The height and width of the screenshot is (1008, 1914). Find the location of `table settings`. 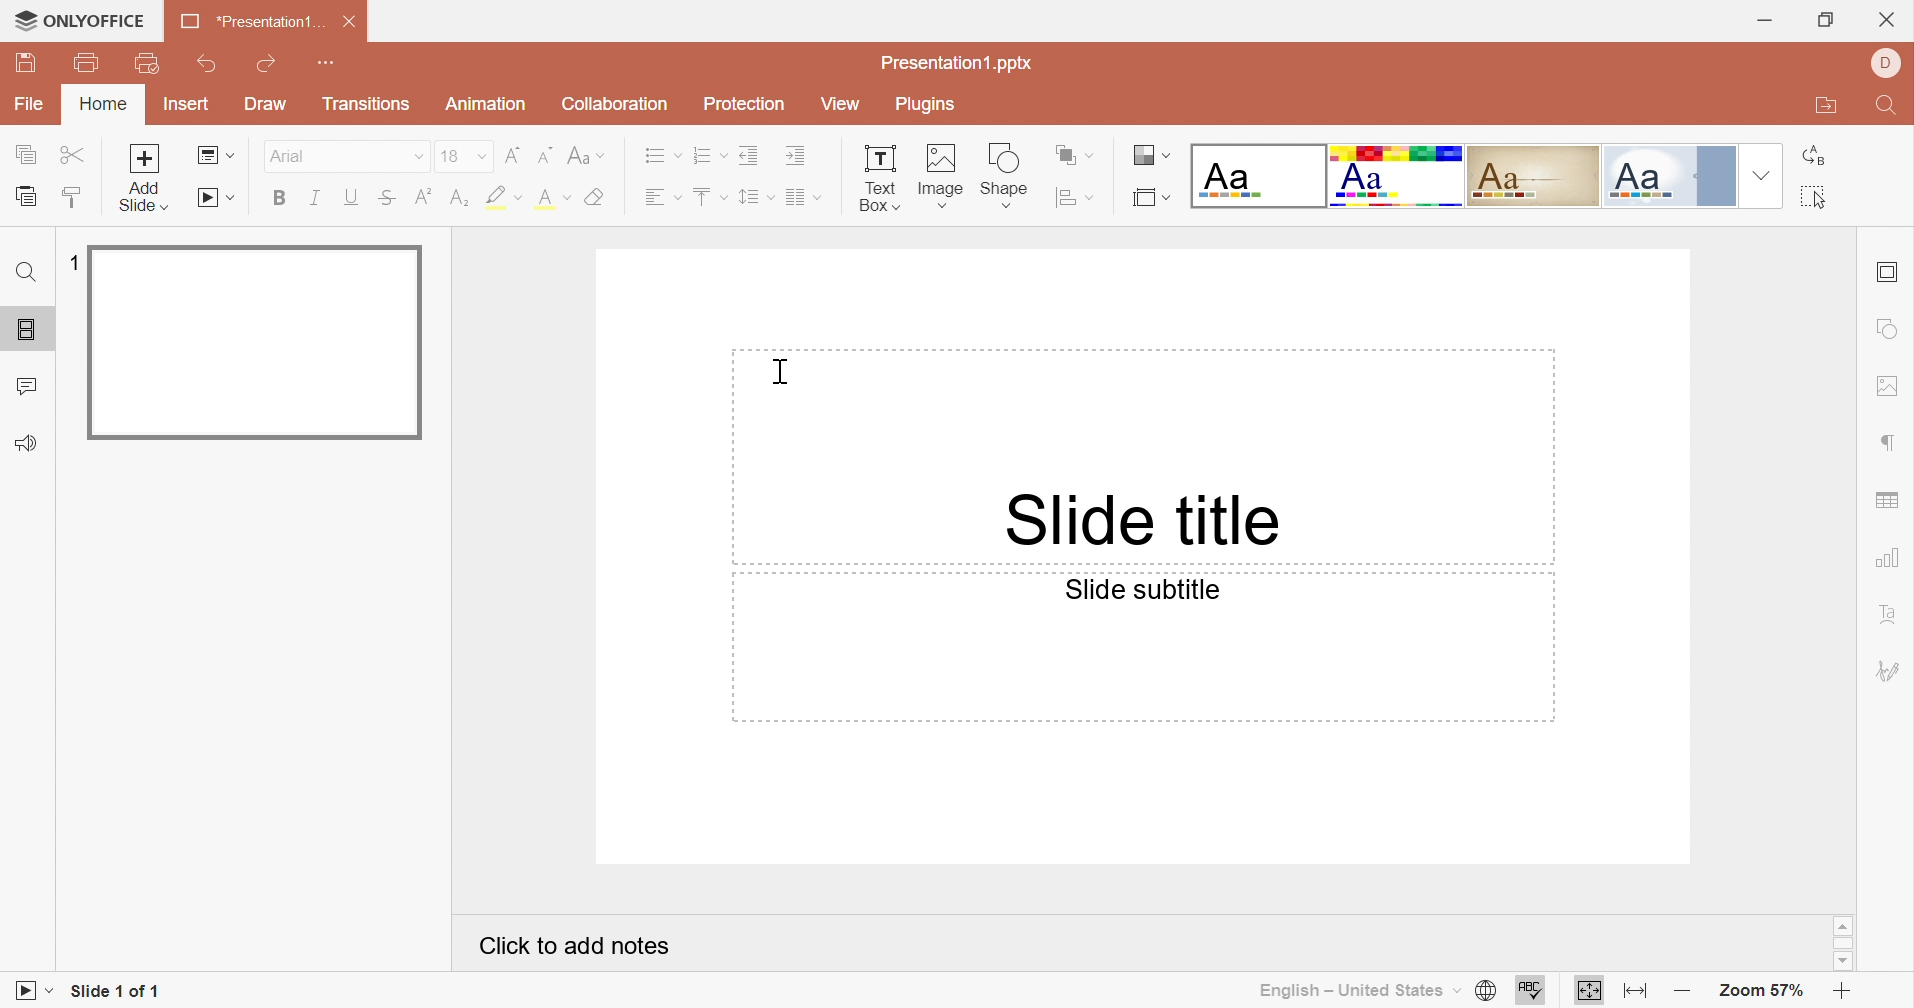

table settings is located at coordinates (1888, 502).